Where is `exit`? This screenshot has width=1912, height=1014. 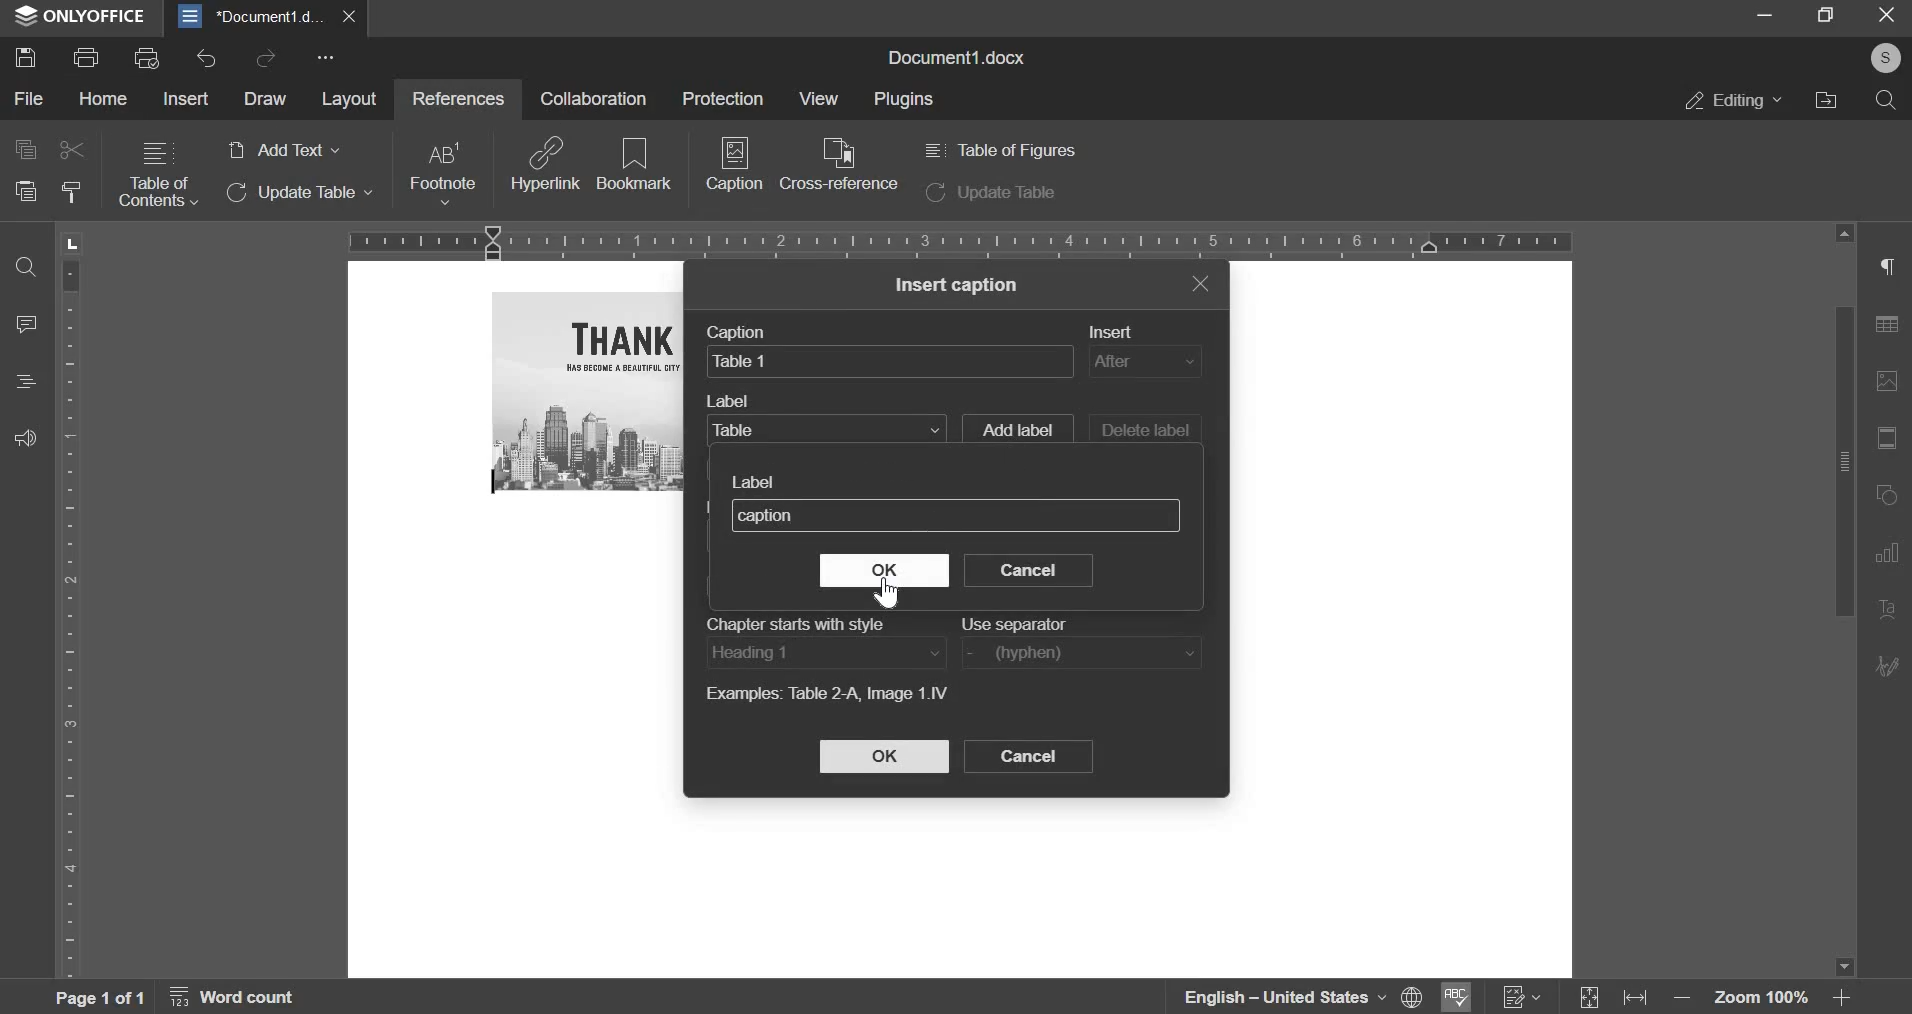 exit is located at coordinates (1200, 282).